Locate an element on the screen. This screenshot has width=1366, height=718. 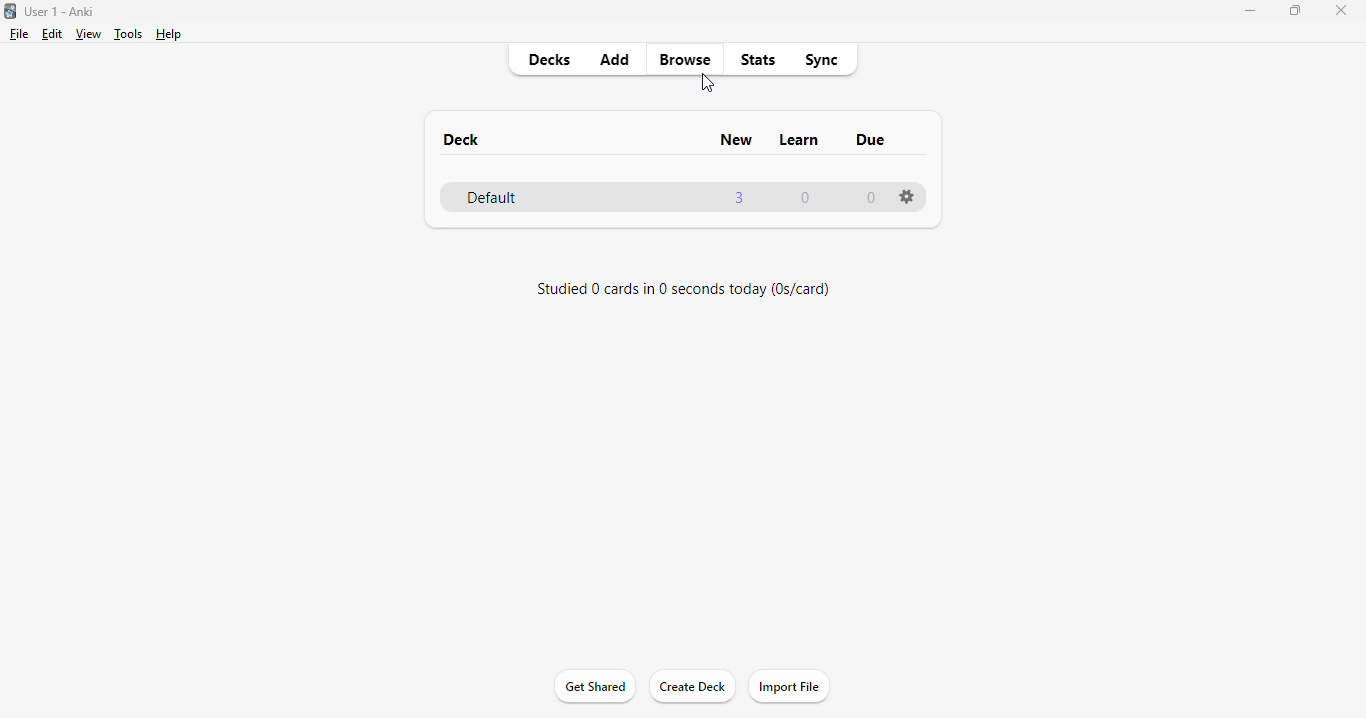
User 1 - Anki is located at coordinates (59, 11).